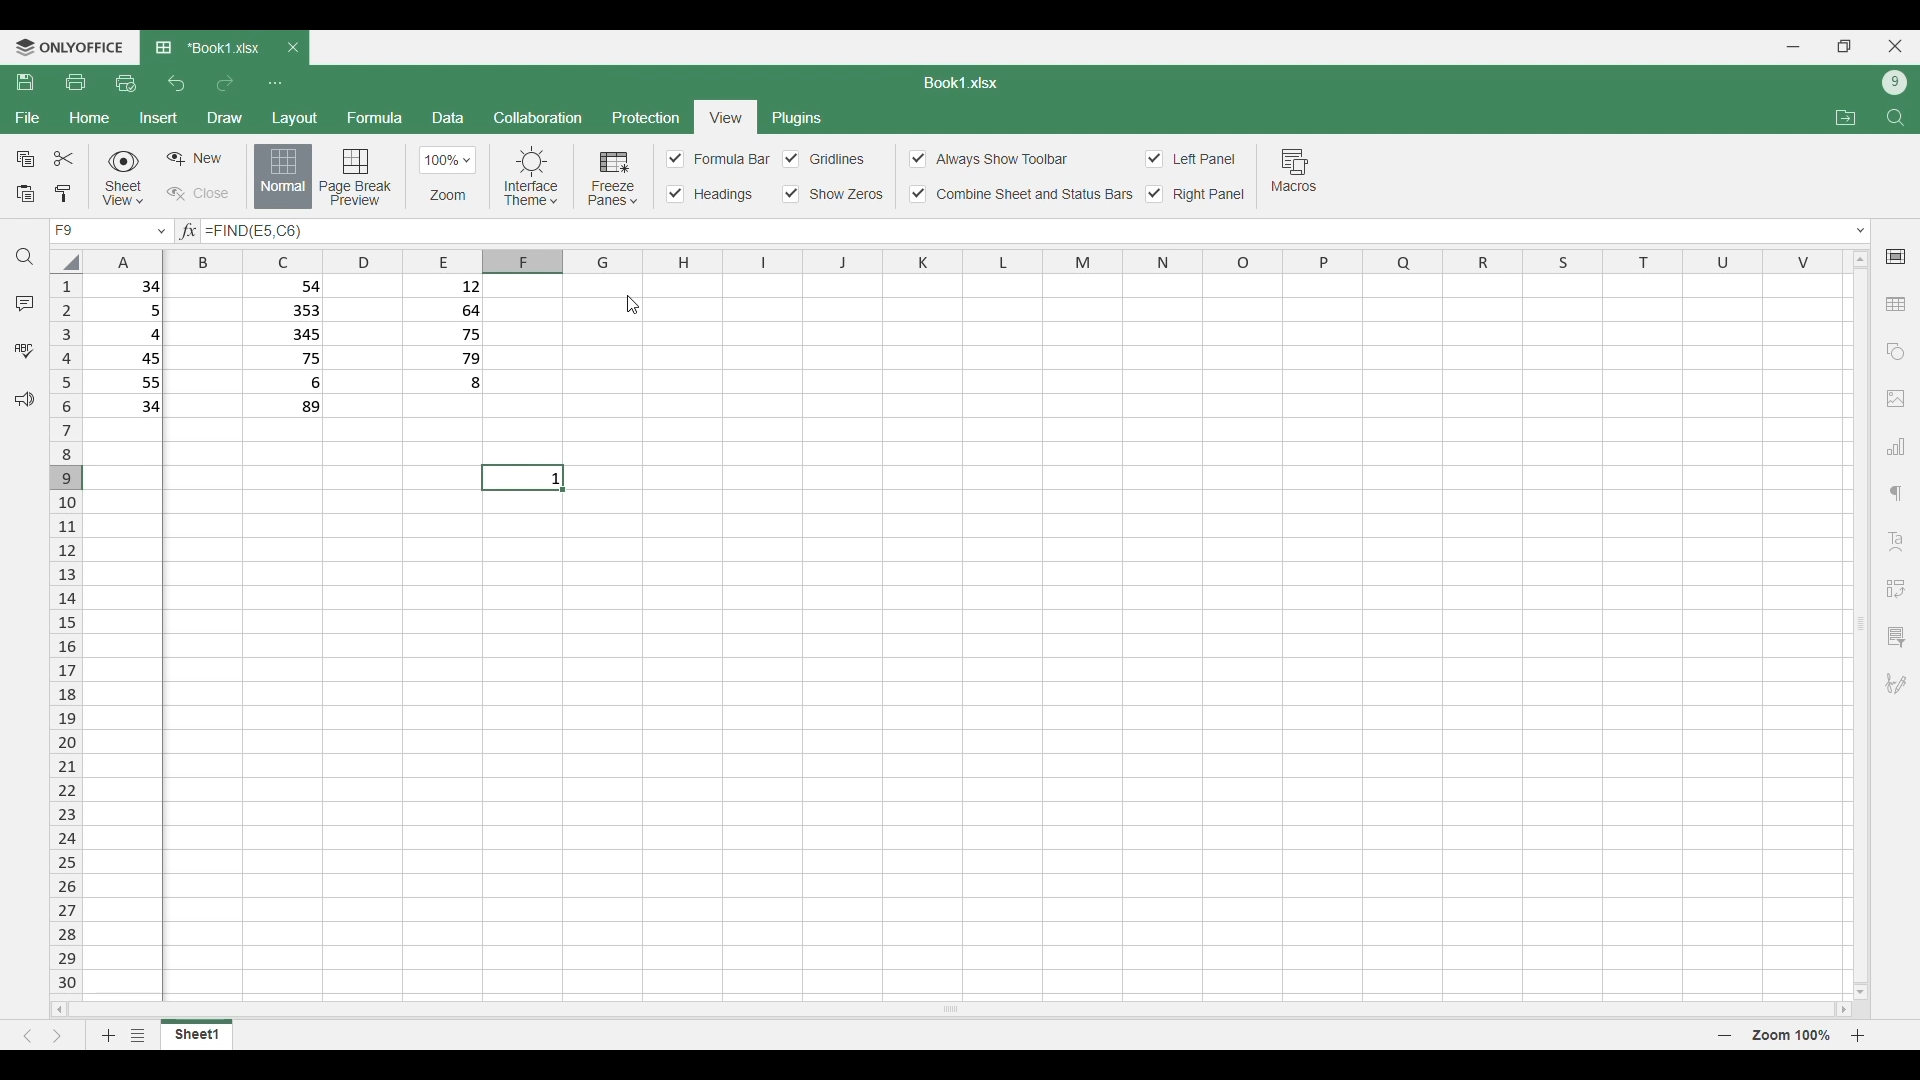 This screenshot has width=1920, height=1080. I want to click on Save, so click(26, 83).